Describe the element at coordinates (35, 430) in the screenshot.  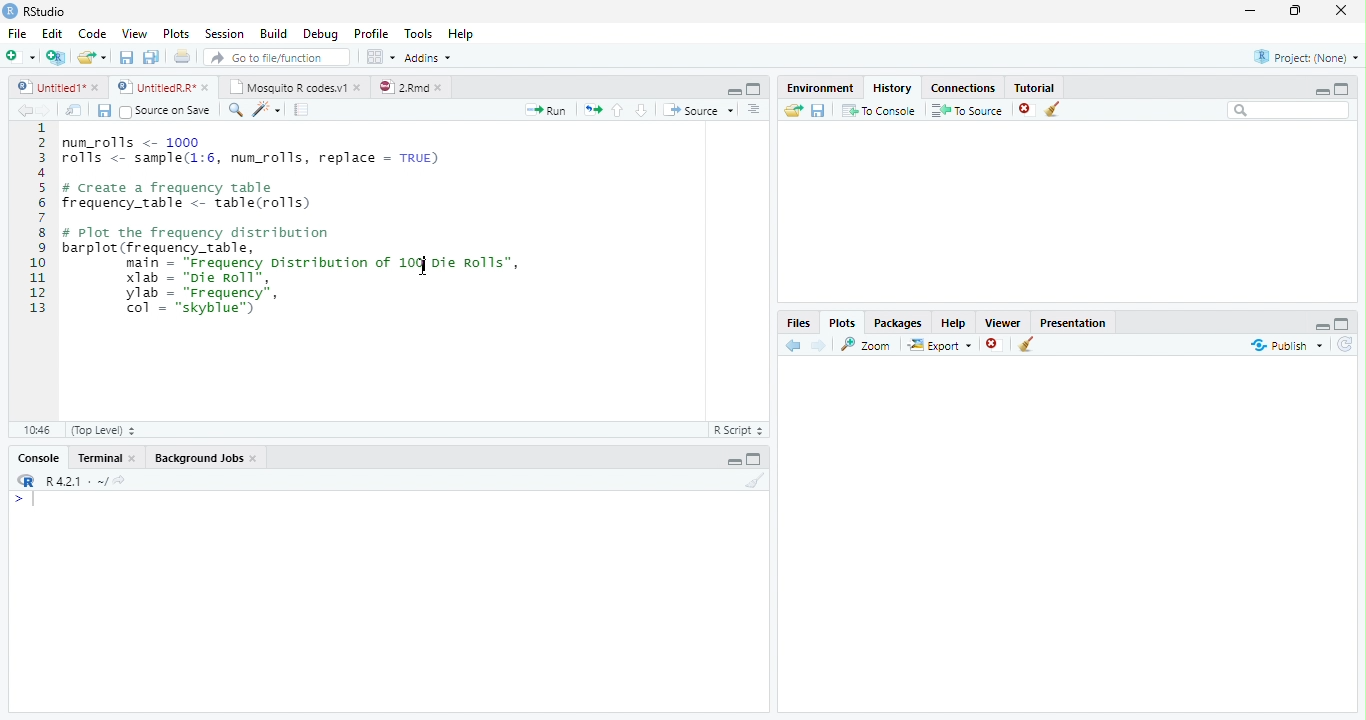
I see `1:1` at that location.